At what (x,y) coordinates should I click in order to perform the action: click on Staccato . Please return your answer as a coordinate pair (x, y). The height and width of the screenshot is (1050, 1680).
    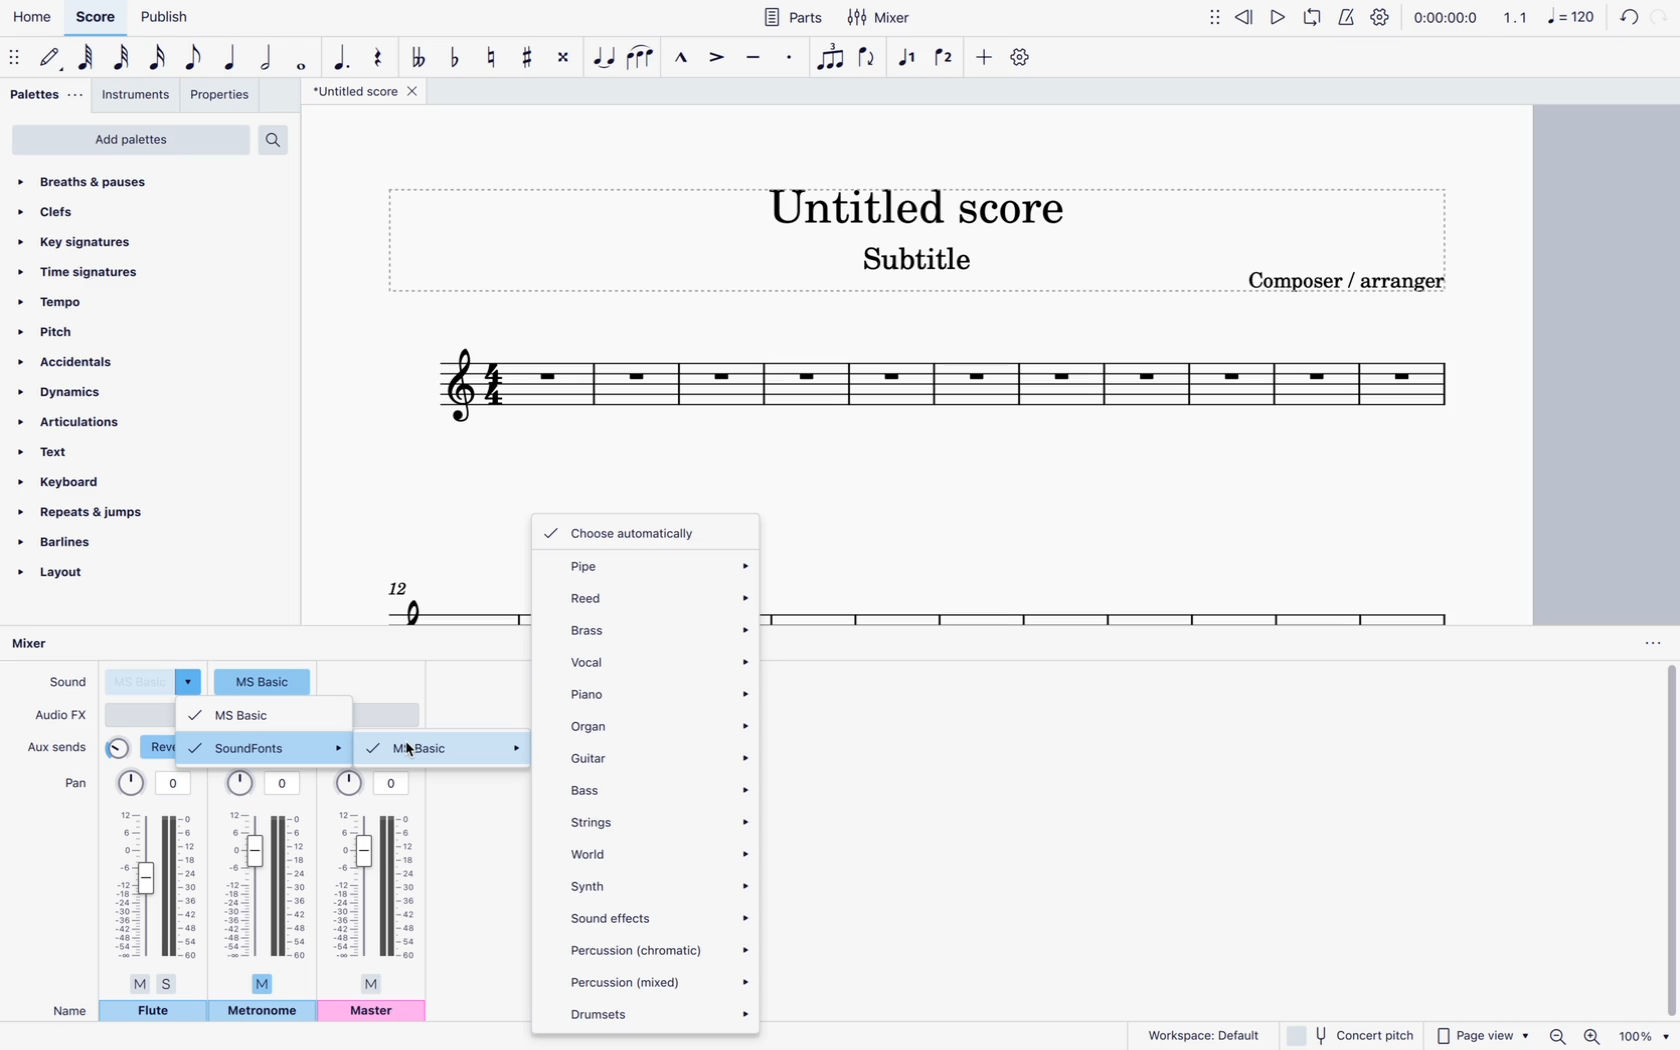
    Looking at the image, I should click on (792, 55).